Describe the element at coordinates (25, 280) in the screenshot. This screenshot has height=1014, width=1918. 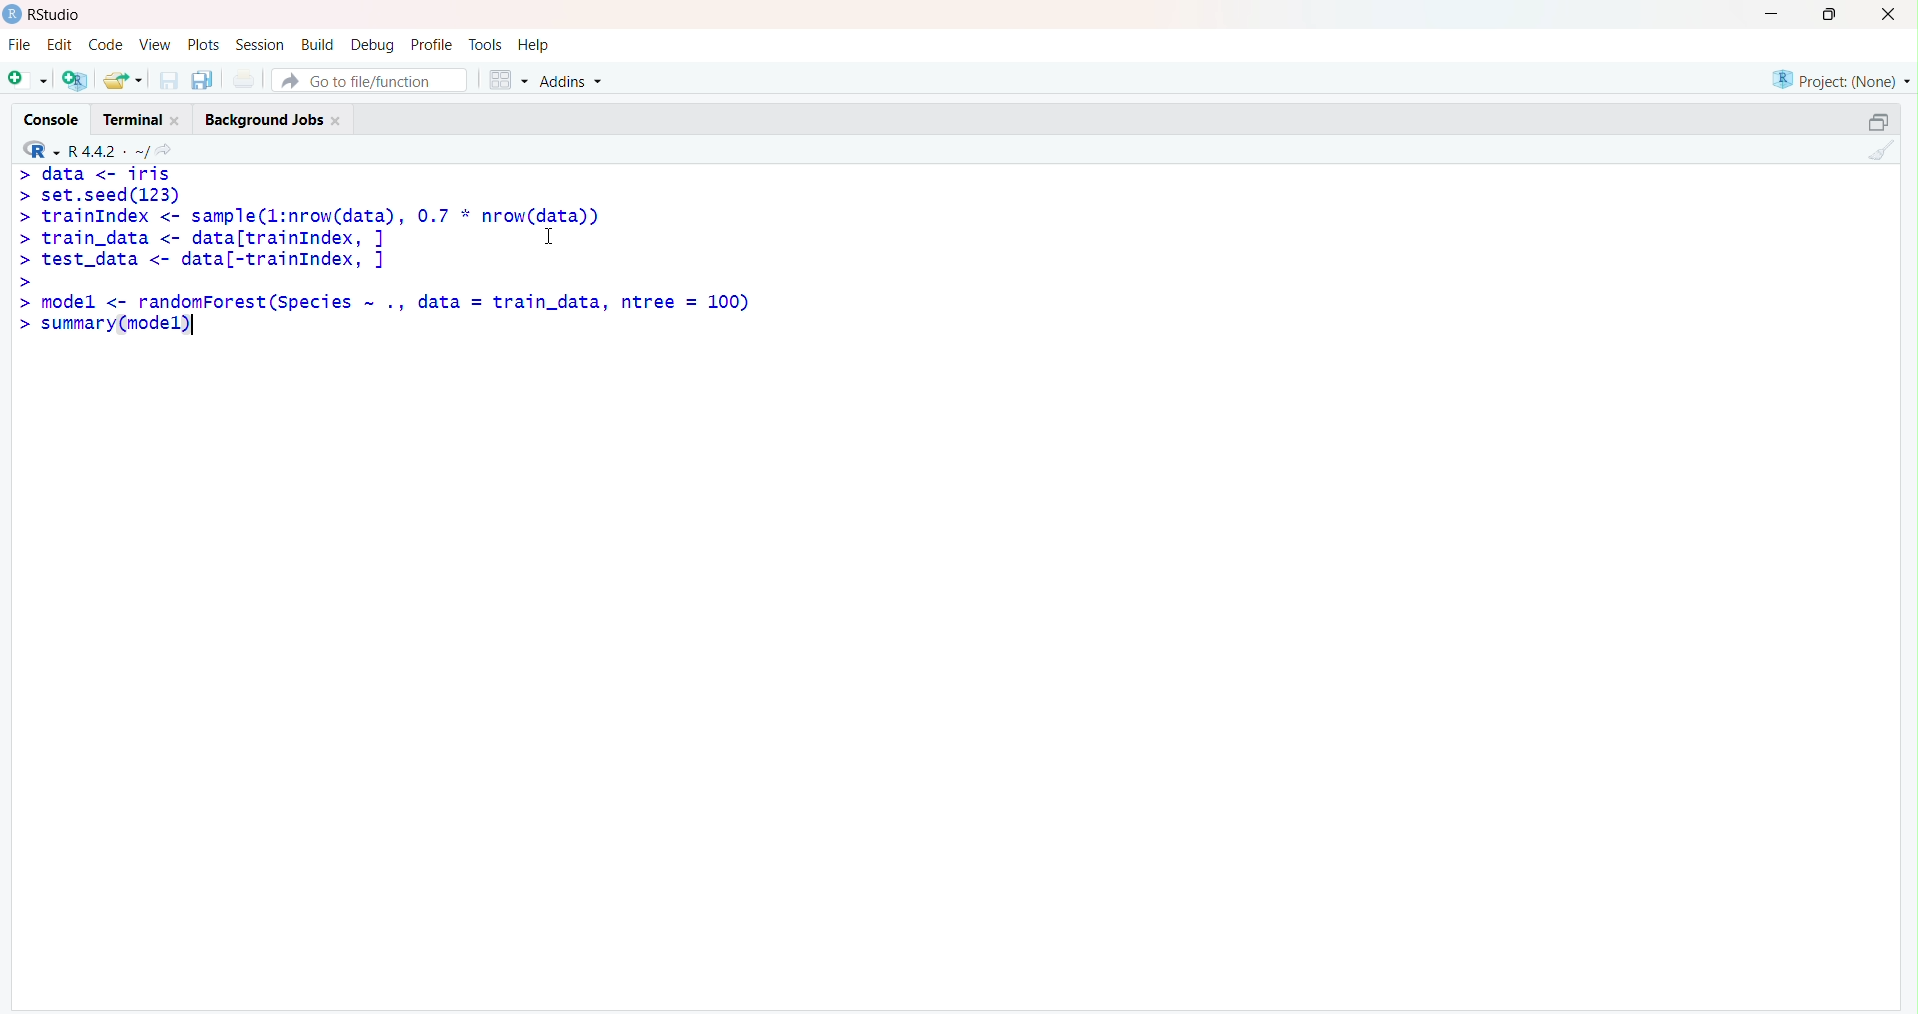
I see `Prompt cursor` at that location.